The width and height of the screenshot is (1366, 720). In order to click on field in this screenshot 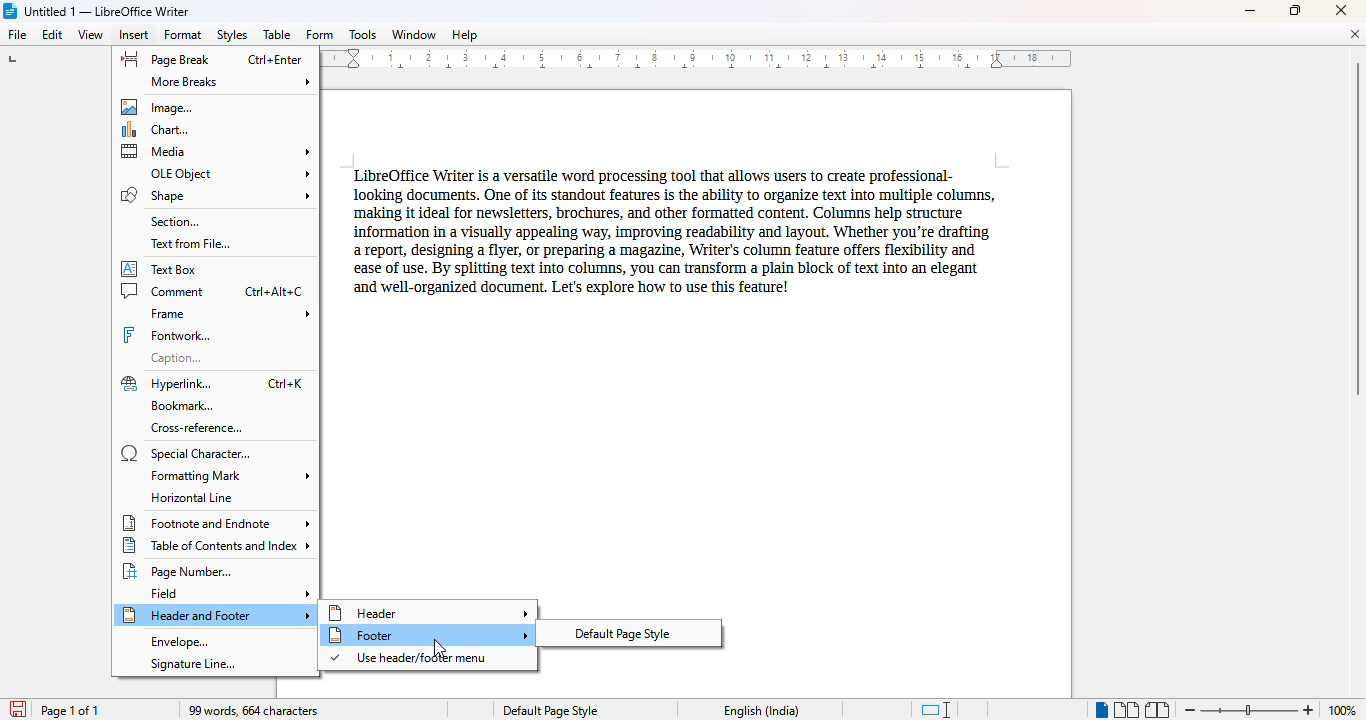, I will do `click(231, 593)`.